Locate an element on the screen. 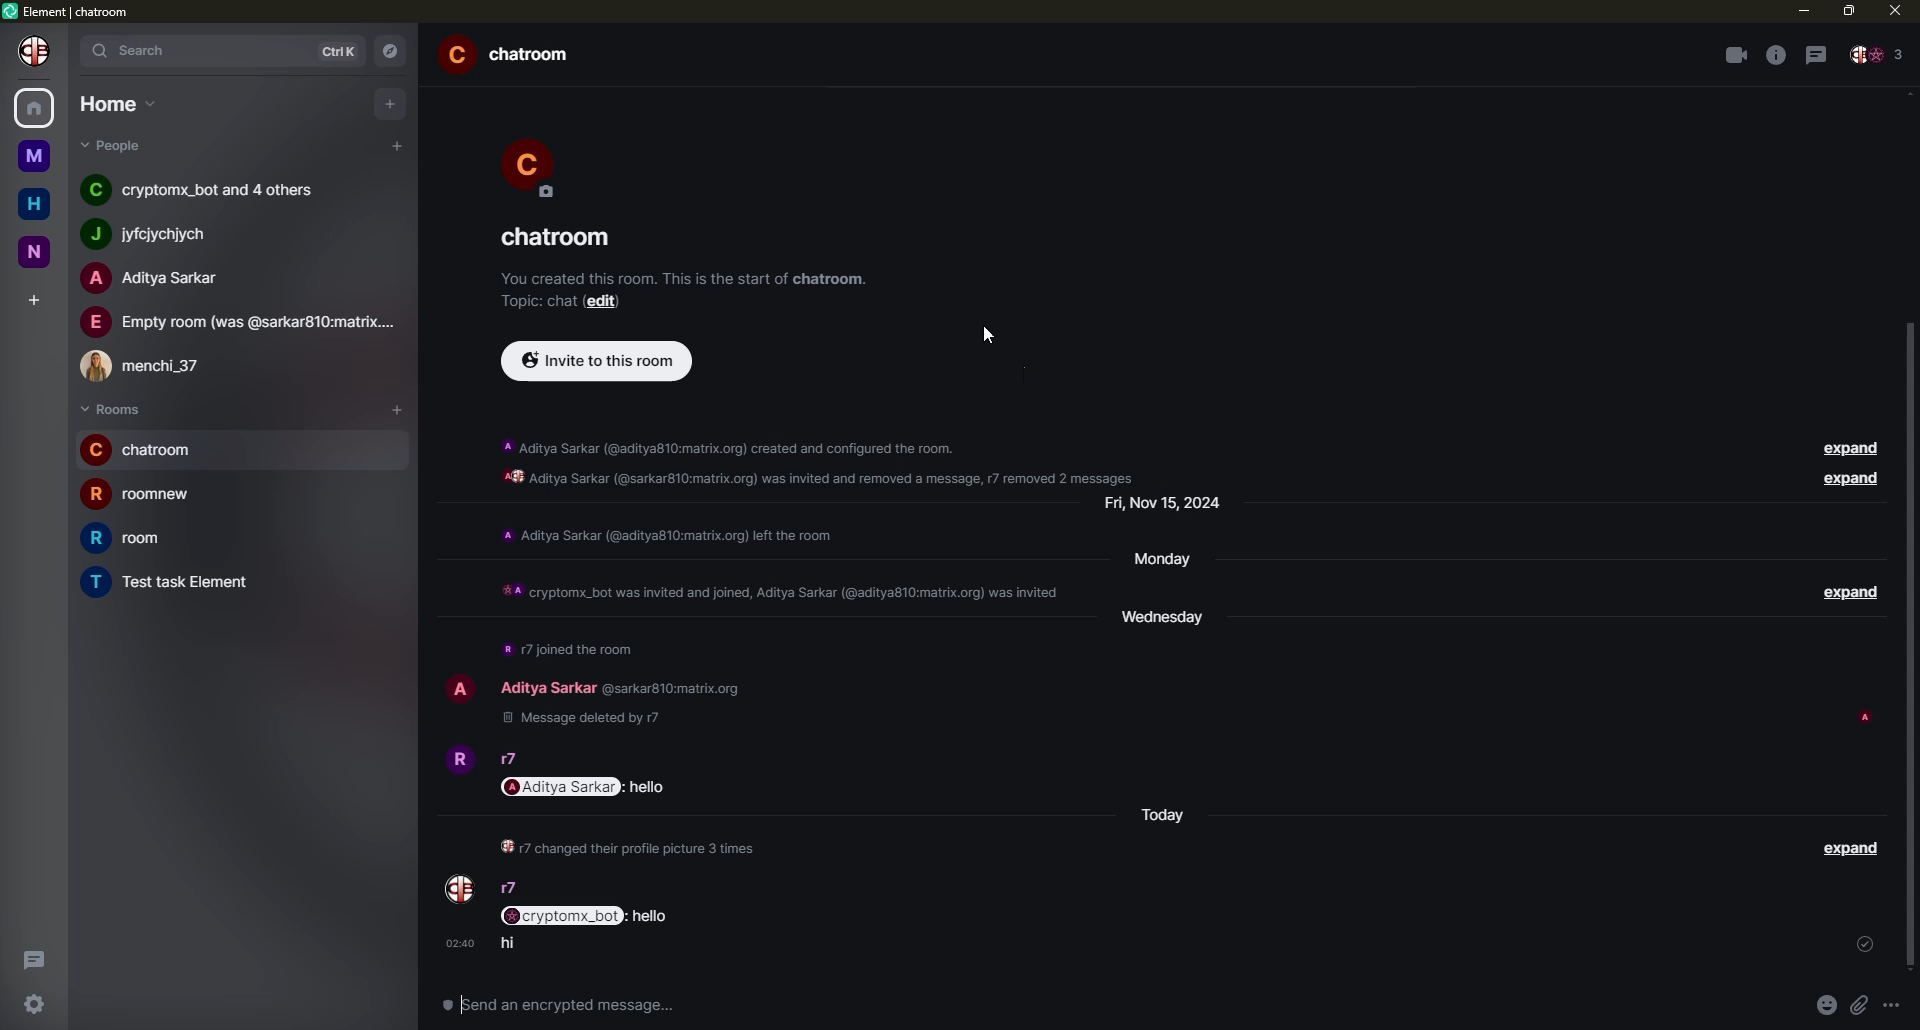 The image size is (1920, 1030). m is located at coordinates (35, 155).